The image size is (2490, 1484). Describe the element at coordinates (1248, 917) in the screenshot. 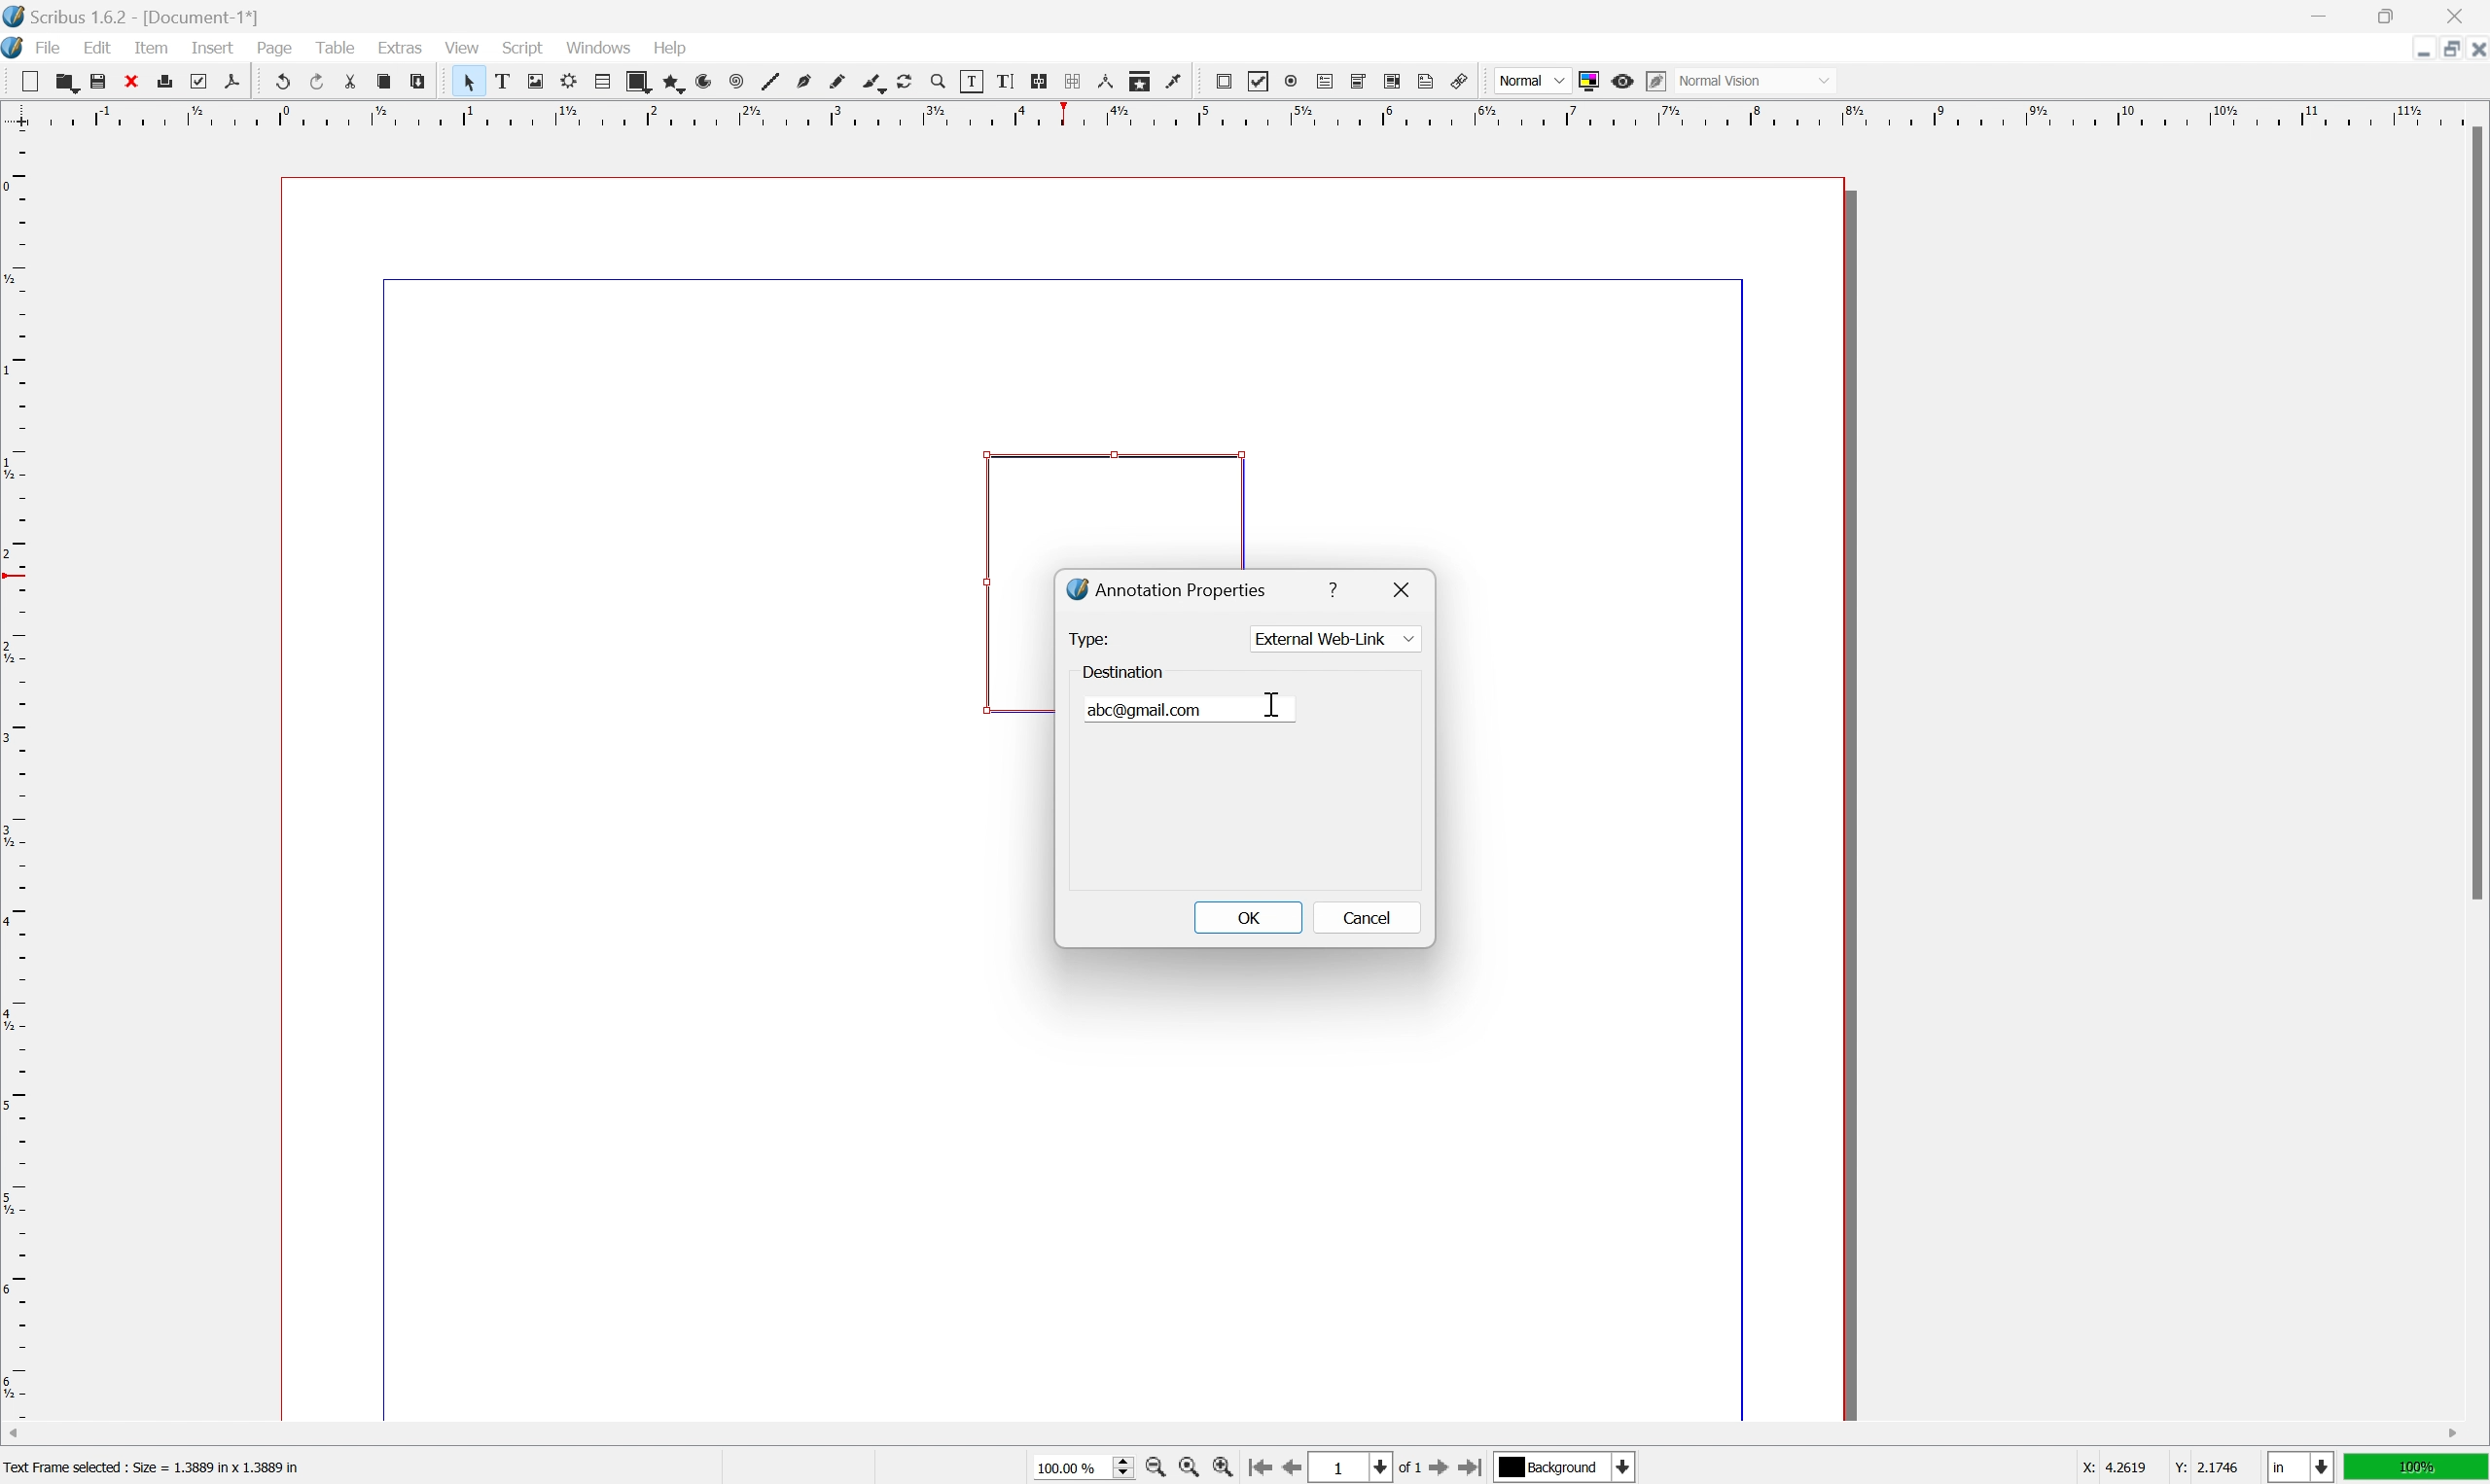

I see `OK` at that location.